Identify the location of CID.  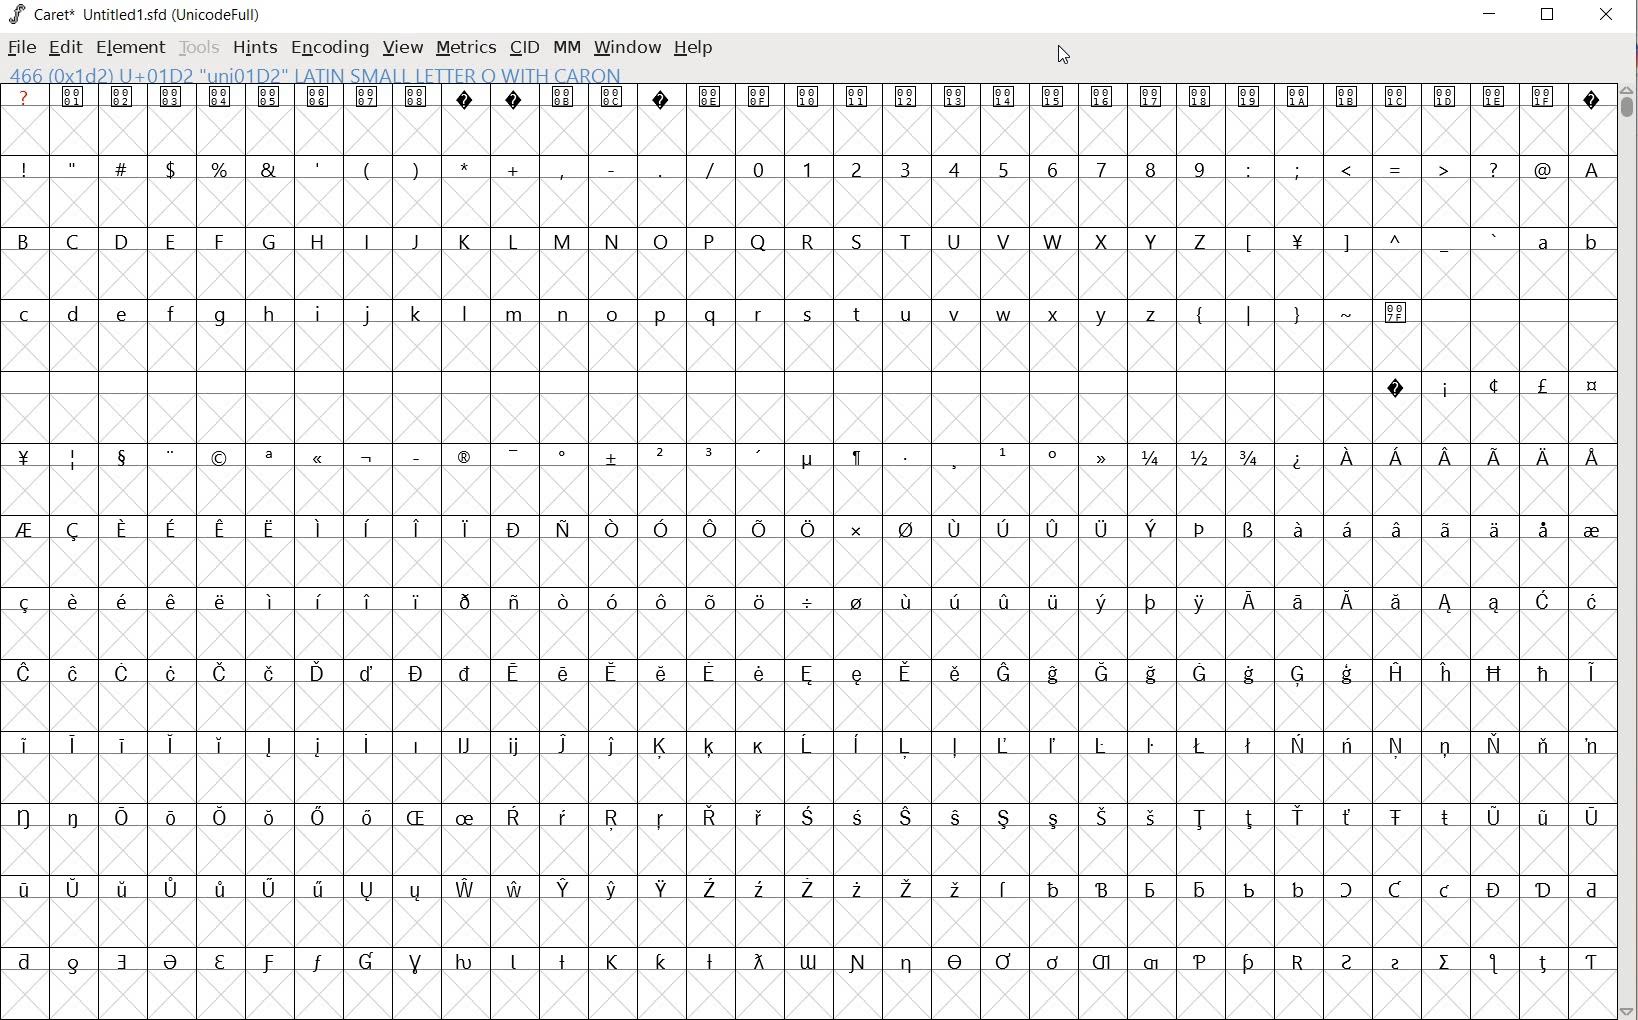
(523, 47).